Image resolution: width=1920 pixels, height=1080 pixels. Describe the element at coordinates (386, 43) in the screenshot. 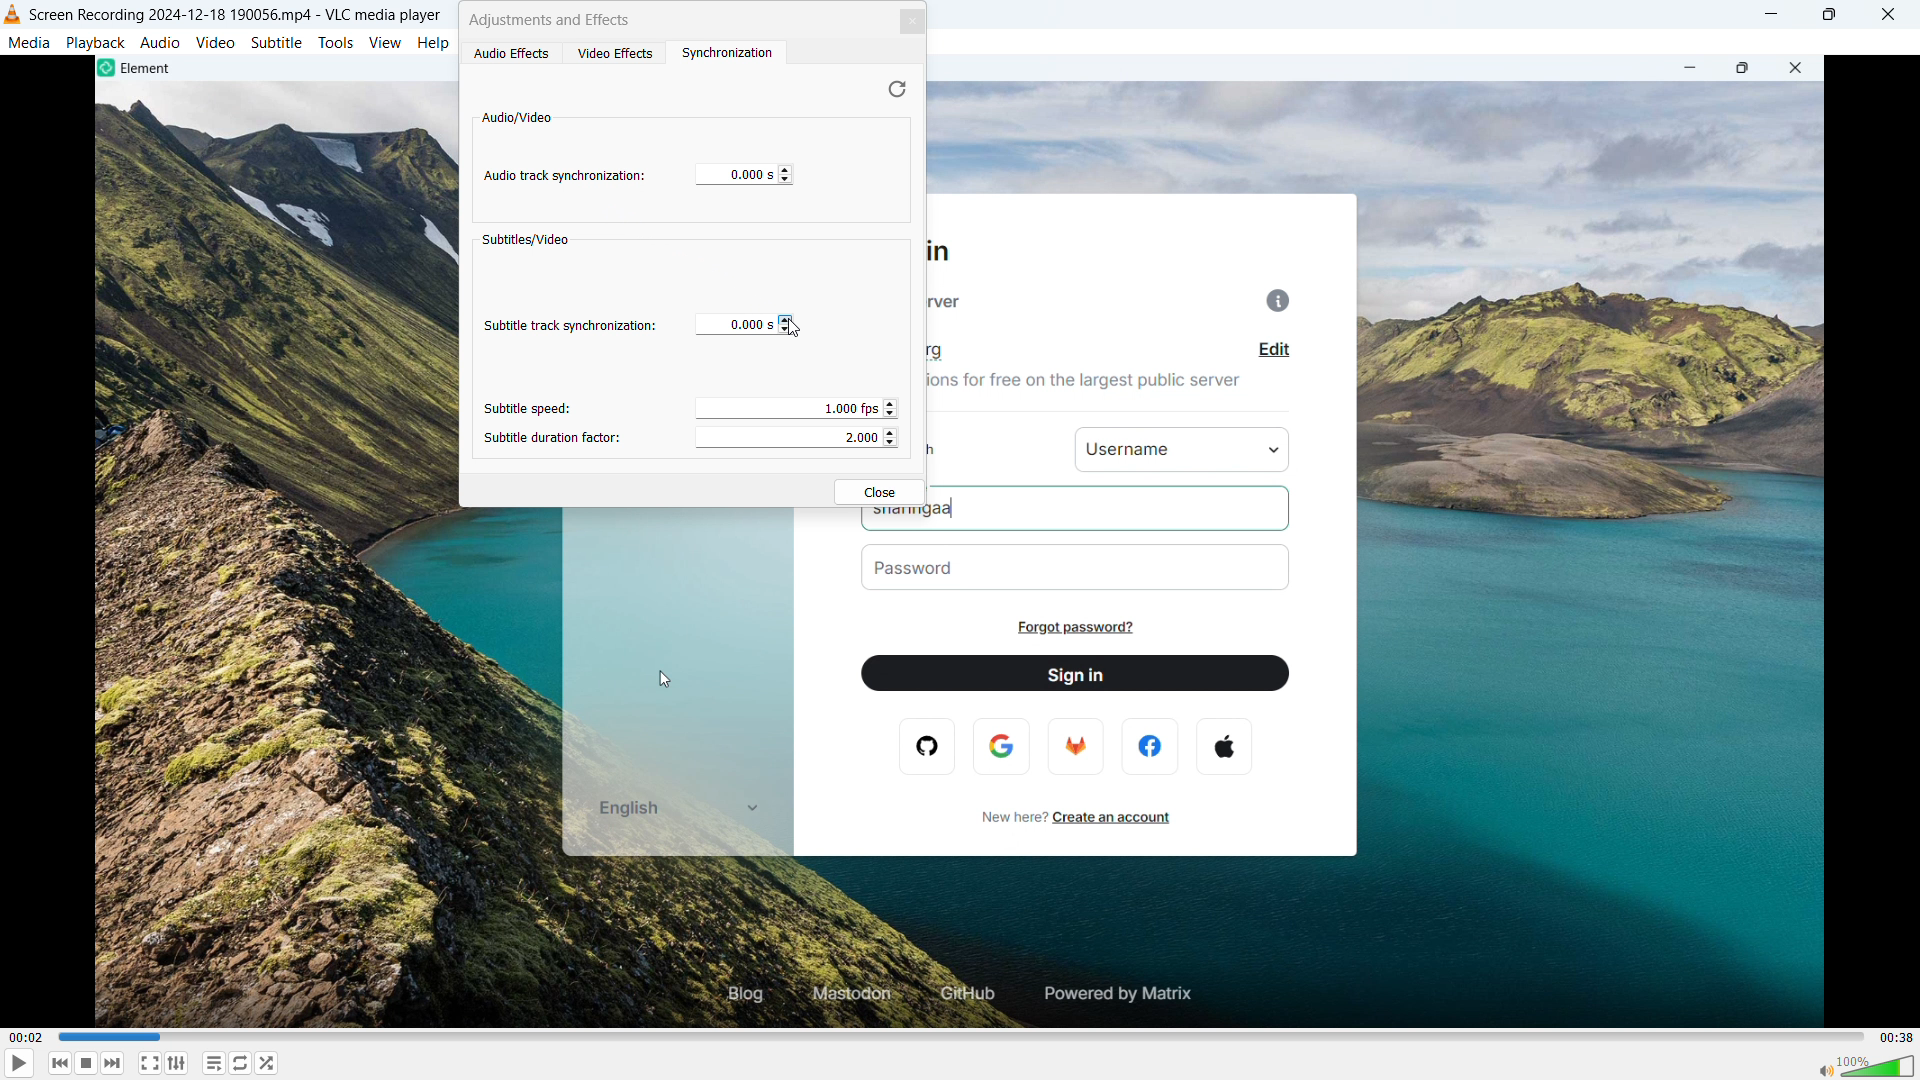

I see `view` at that location.